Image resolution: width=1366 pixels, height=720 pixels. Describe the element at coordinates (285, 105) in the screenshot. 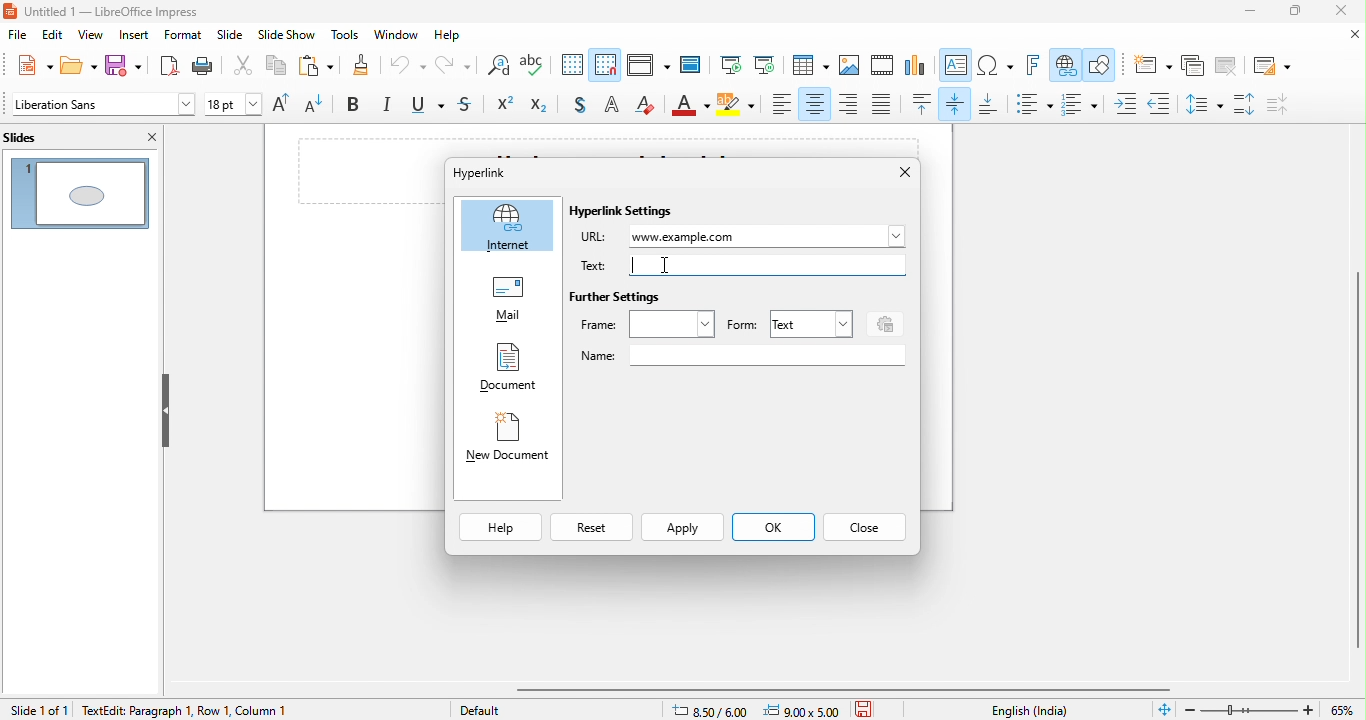

I see `increase font size` at that location.